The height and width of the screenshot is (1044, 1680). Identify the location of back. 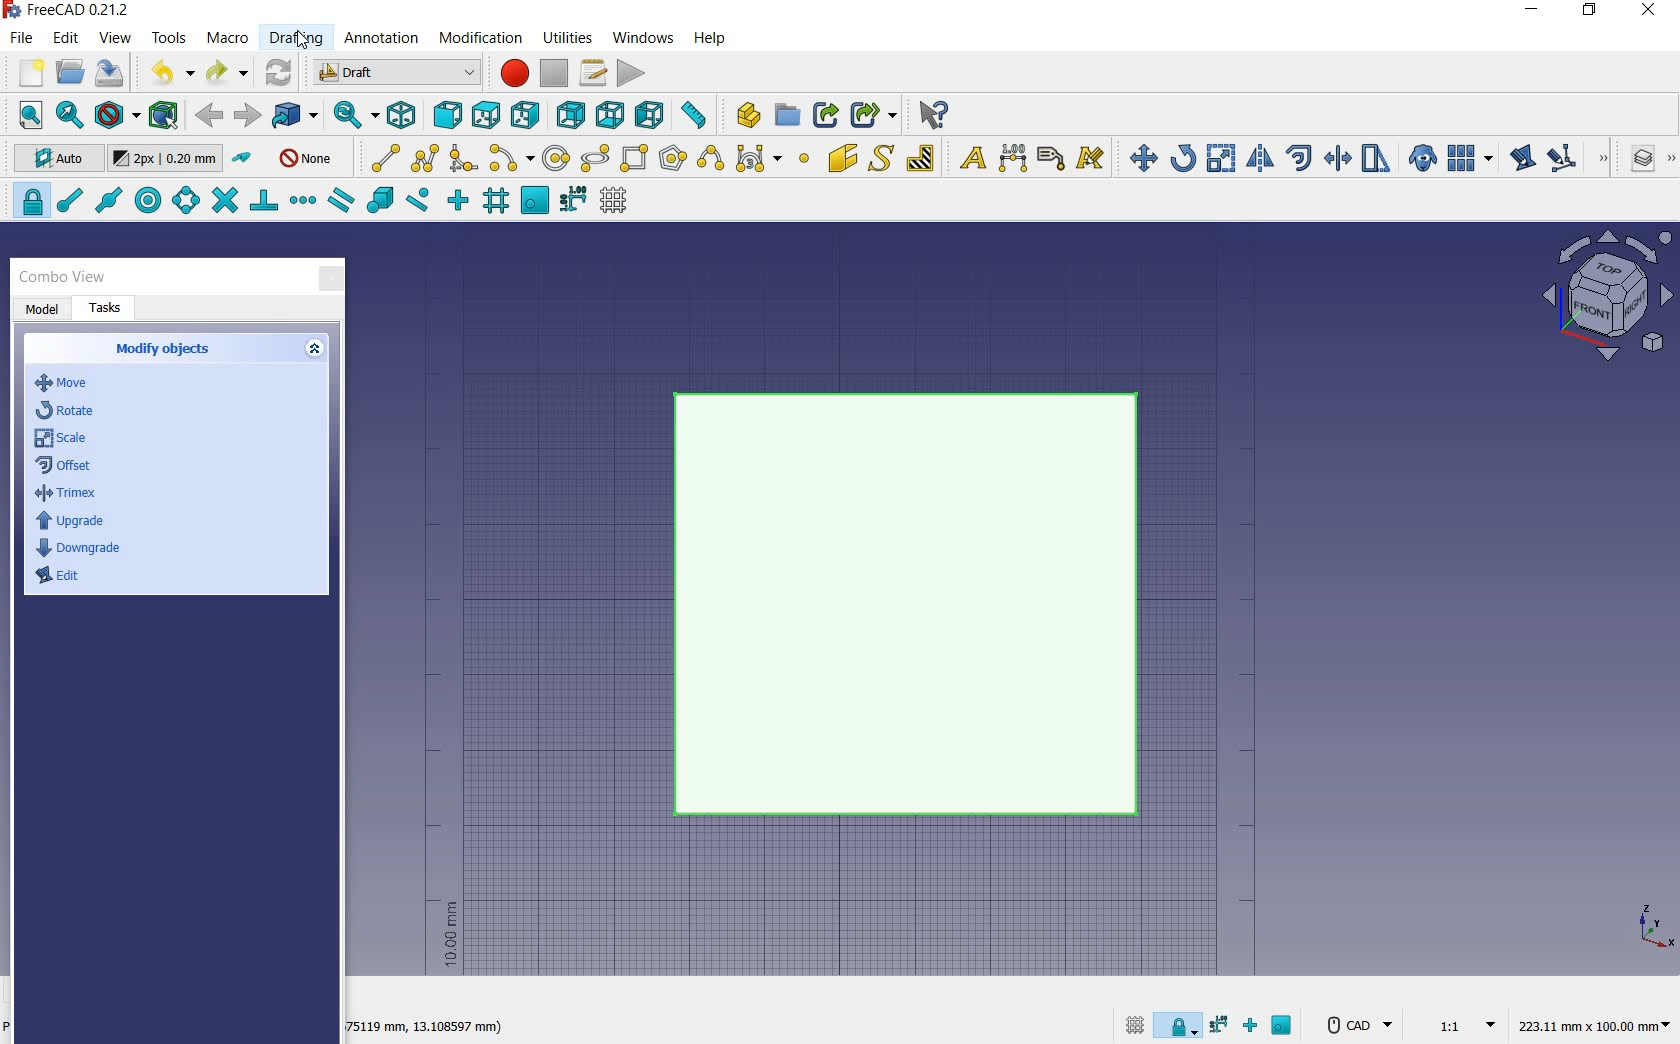
(211, 115).